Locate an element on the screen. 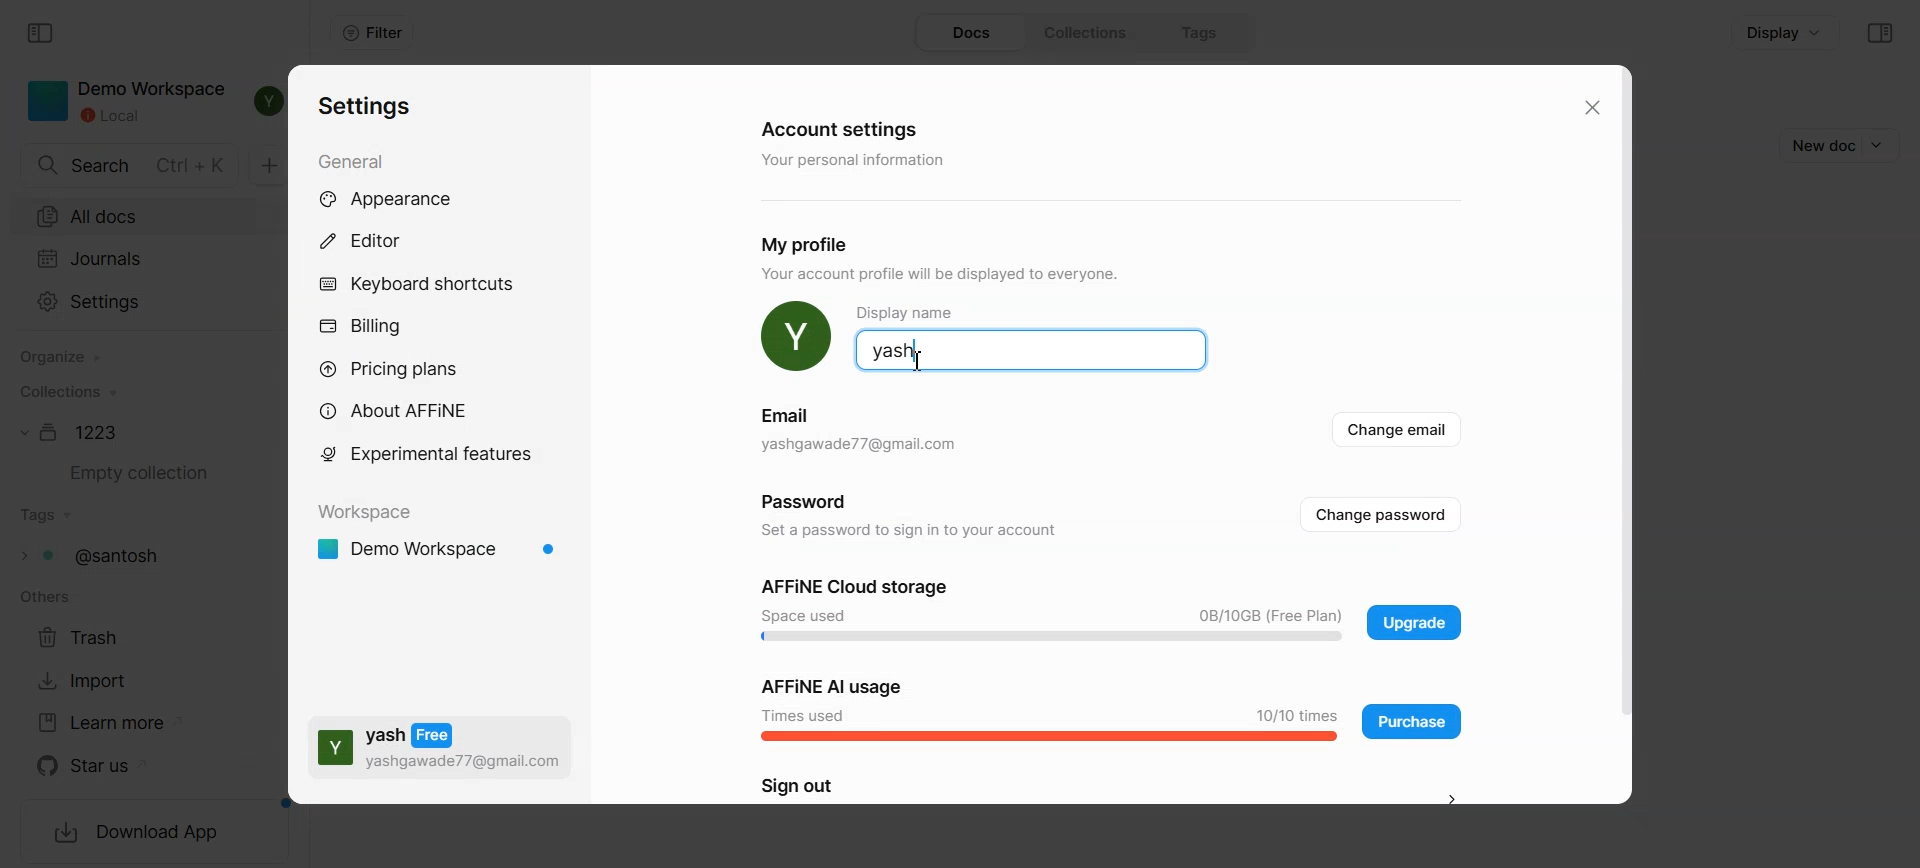 This screenshot has height=868, width=1920. Document is located at coordinates (75, 432).